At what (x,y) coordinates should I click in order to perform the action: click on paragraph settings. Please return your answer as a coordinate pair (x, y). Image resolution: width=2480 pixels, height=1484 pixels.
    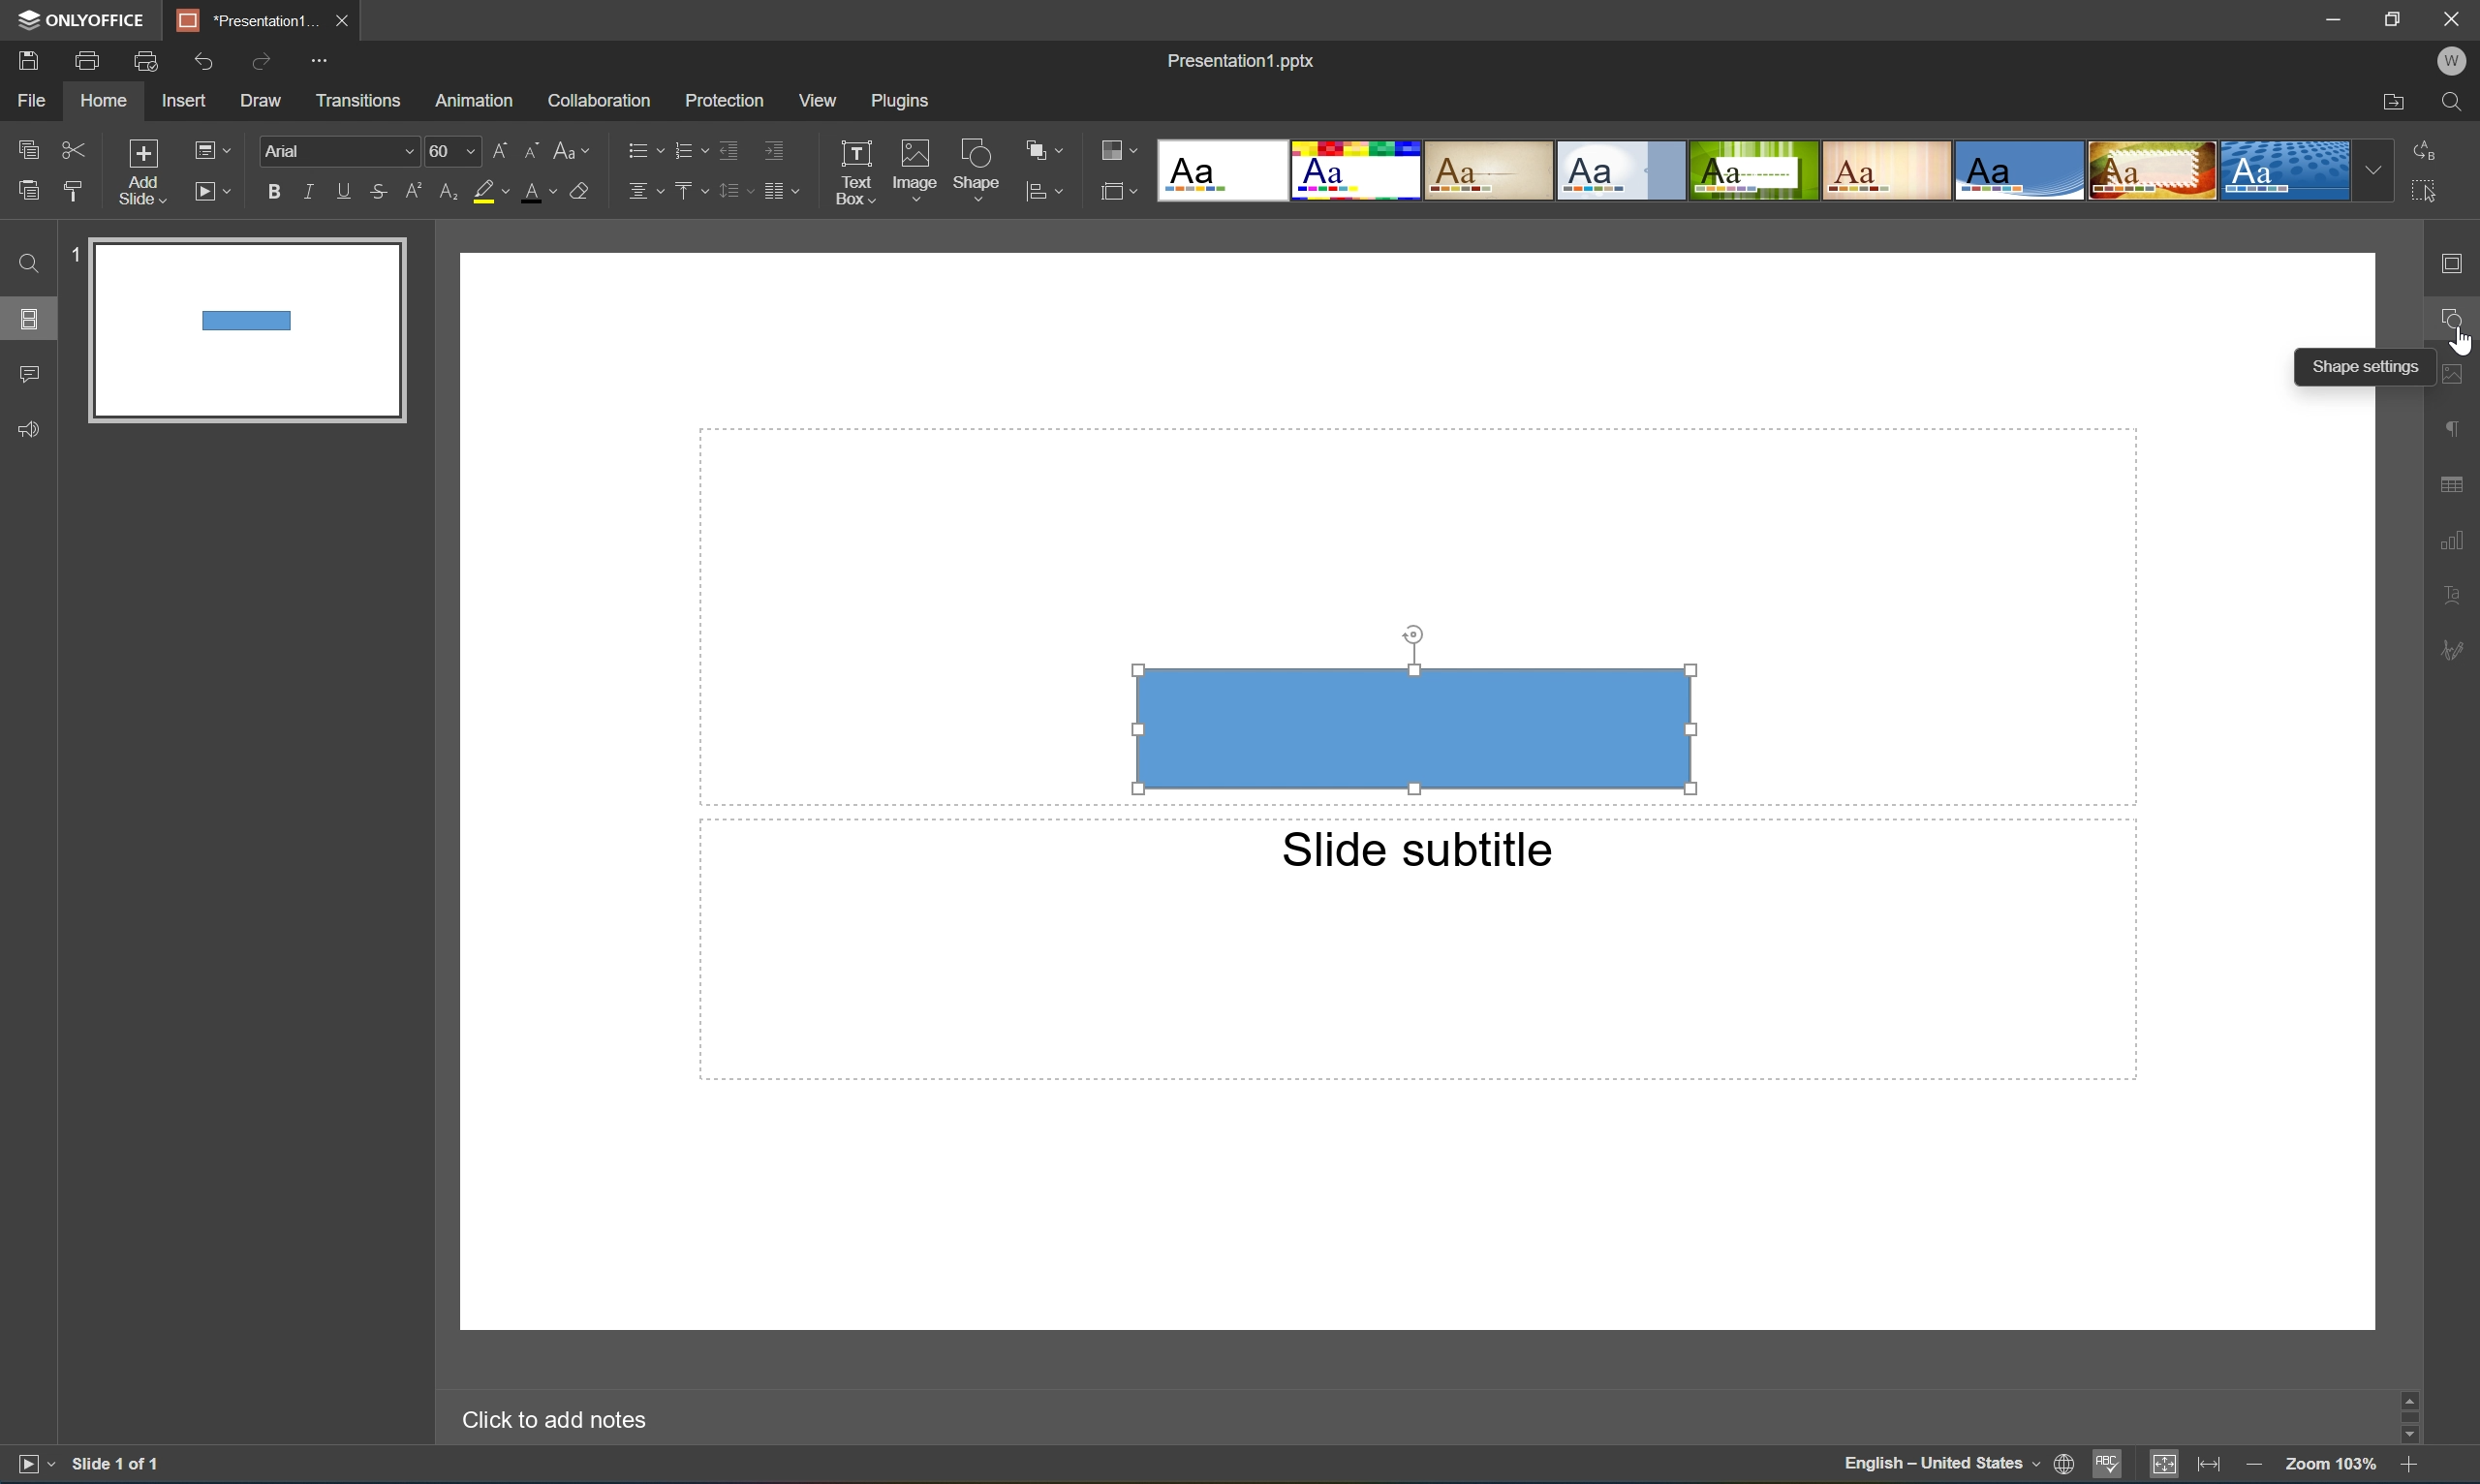
    Looking at the image, I should click on (2454, 428).